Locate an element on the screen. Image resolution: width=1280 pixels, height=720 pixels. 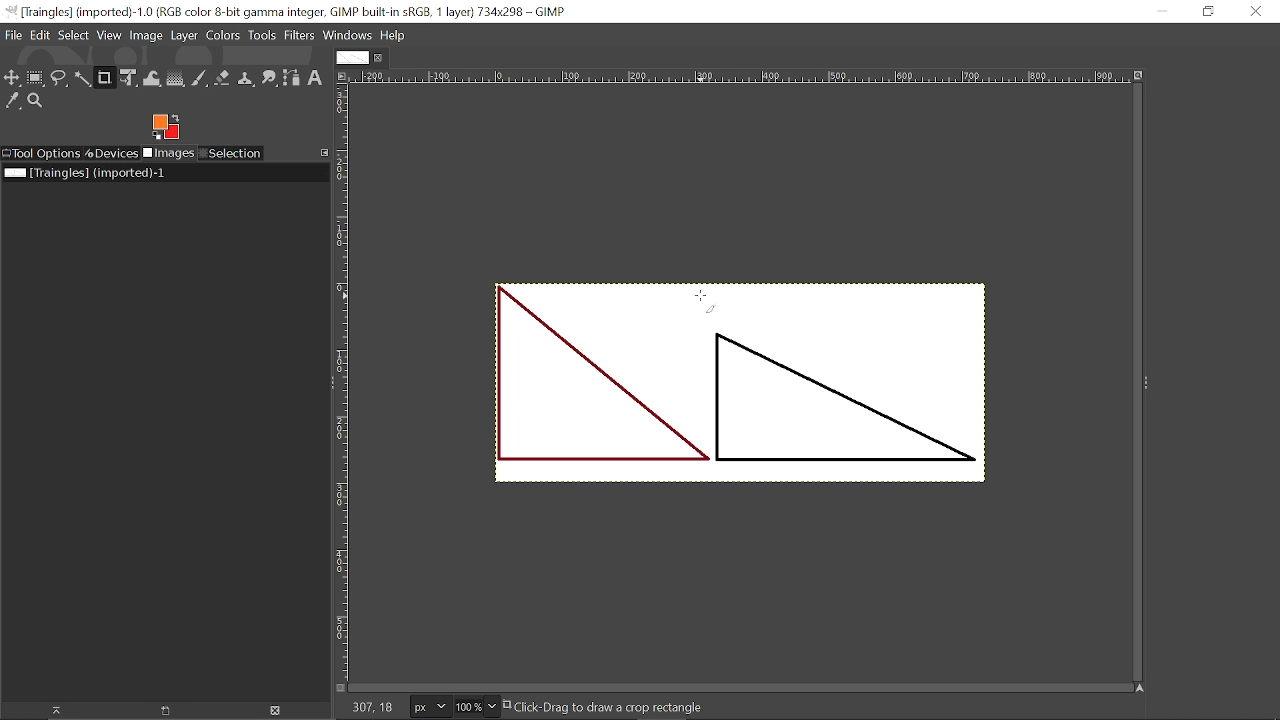
Configure this tab is located at coordinates (322, 153).